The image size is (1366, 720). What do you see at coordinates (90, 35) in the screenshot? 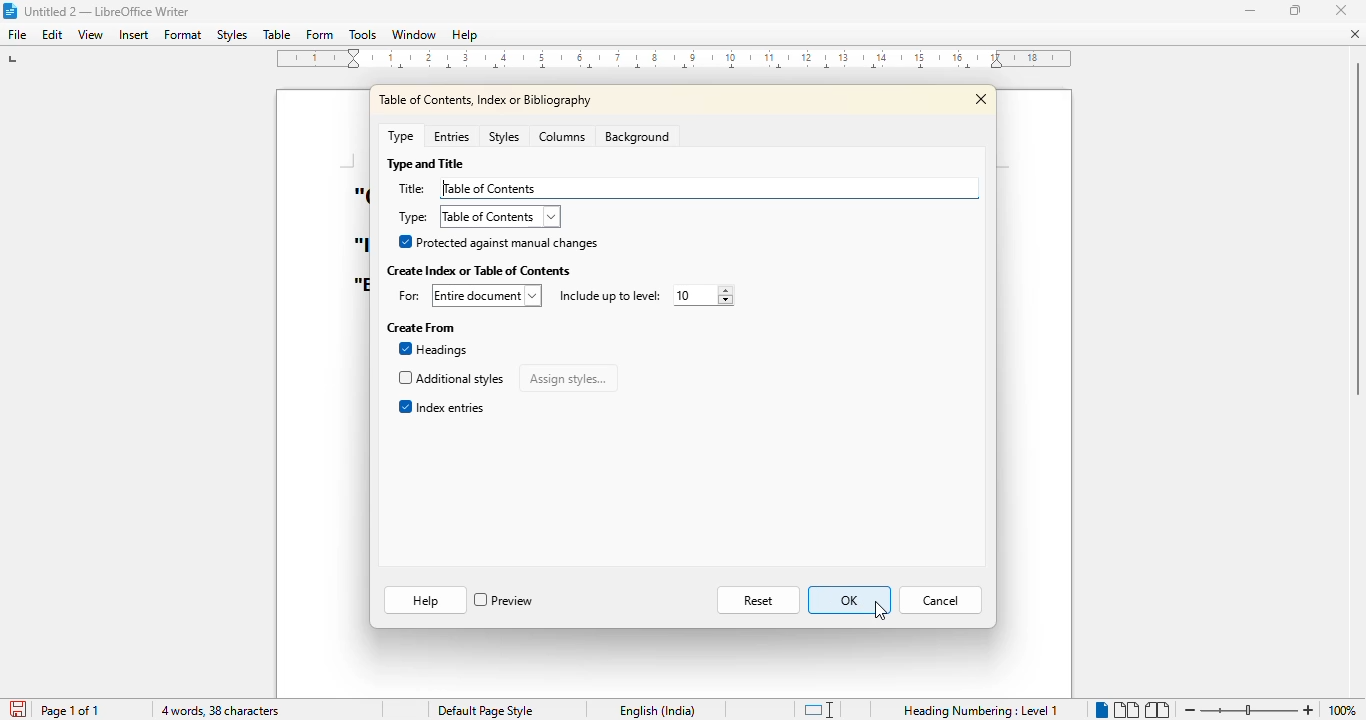
I see `view` at bounding box center [90, 35].